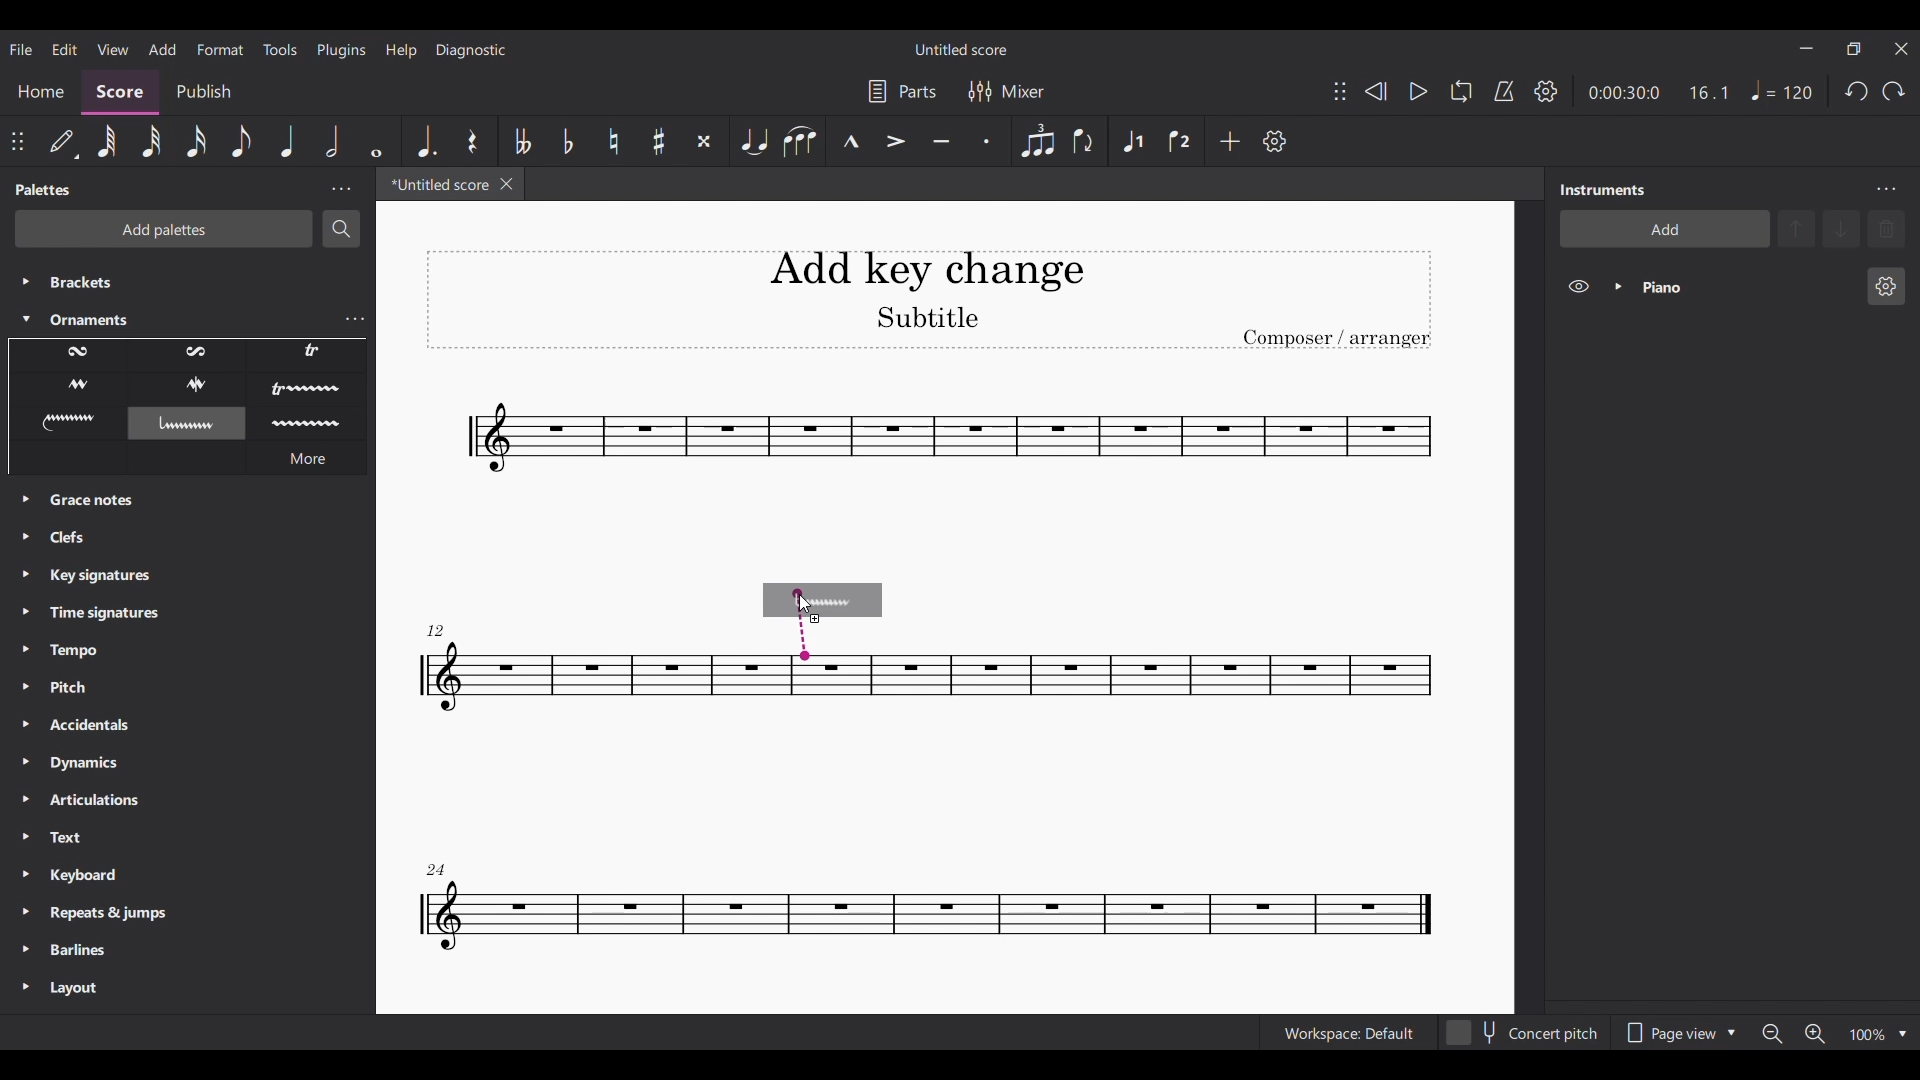  What do you see at coordinates (1679, 1033) in the screenshot?
I see `Page view options` at bounding box center [1679, 1033].